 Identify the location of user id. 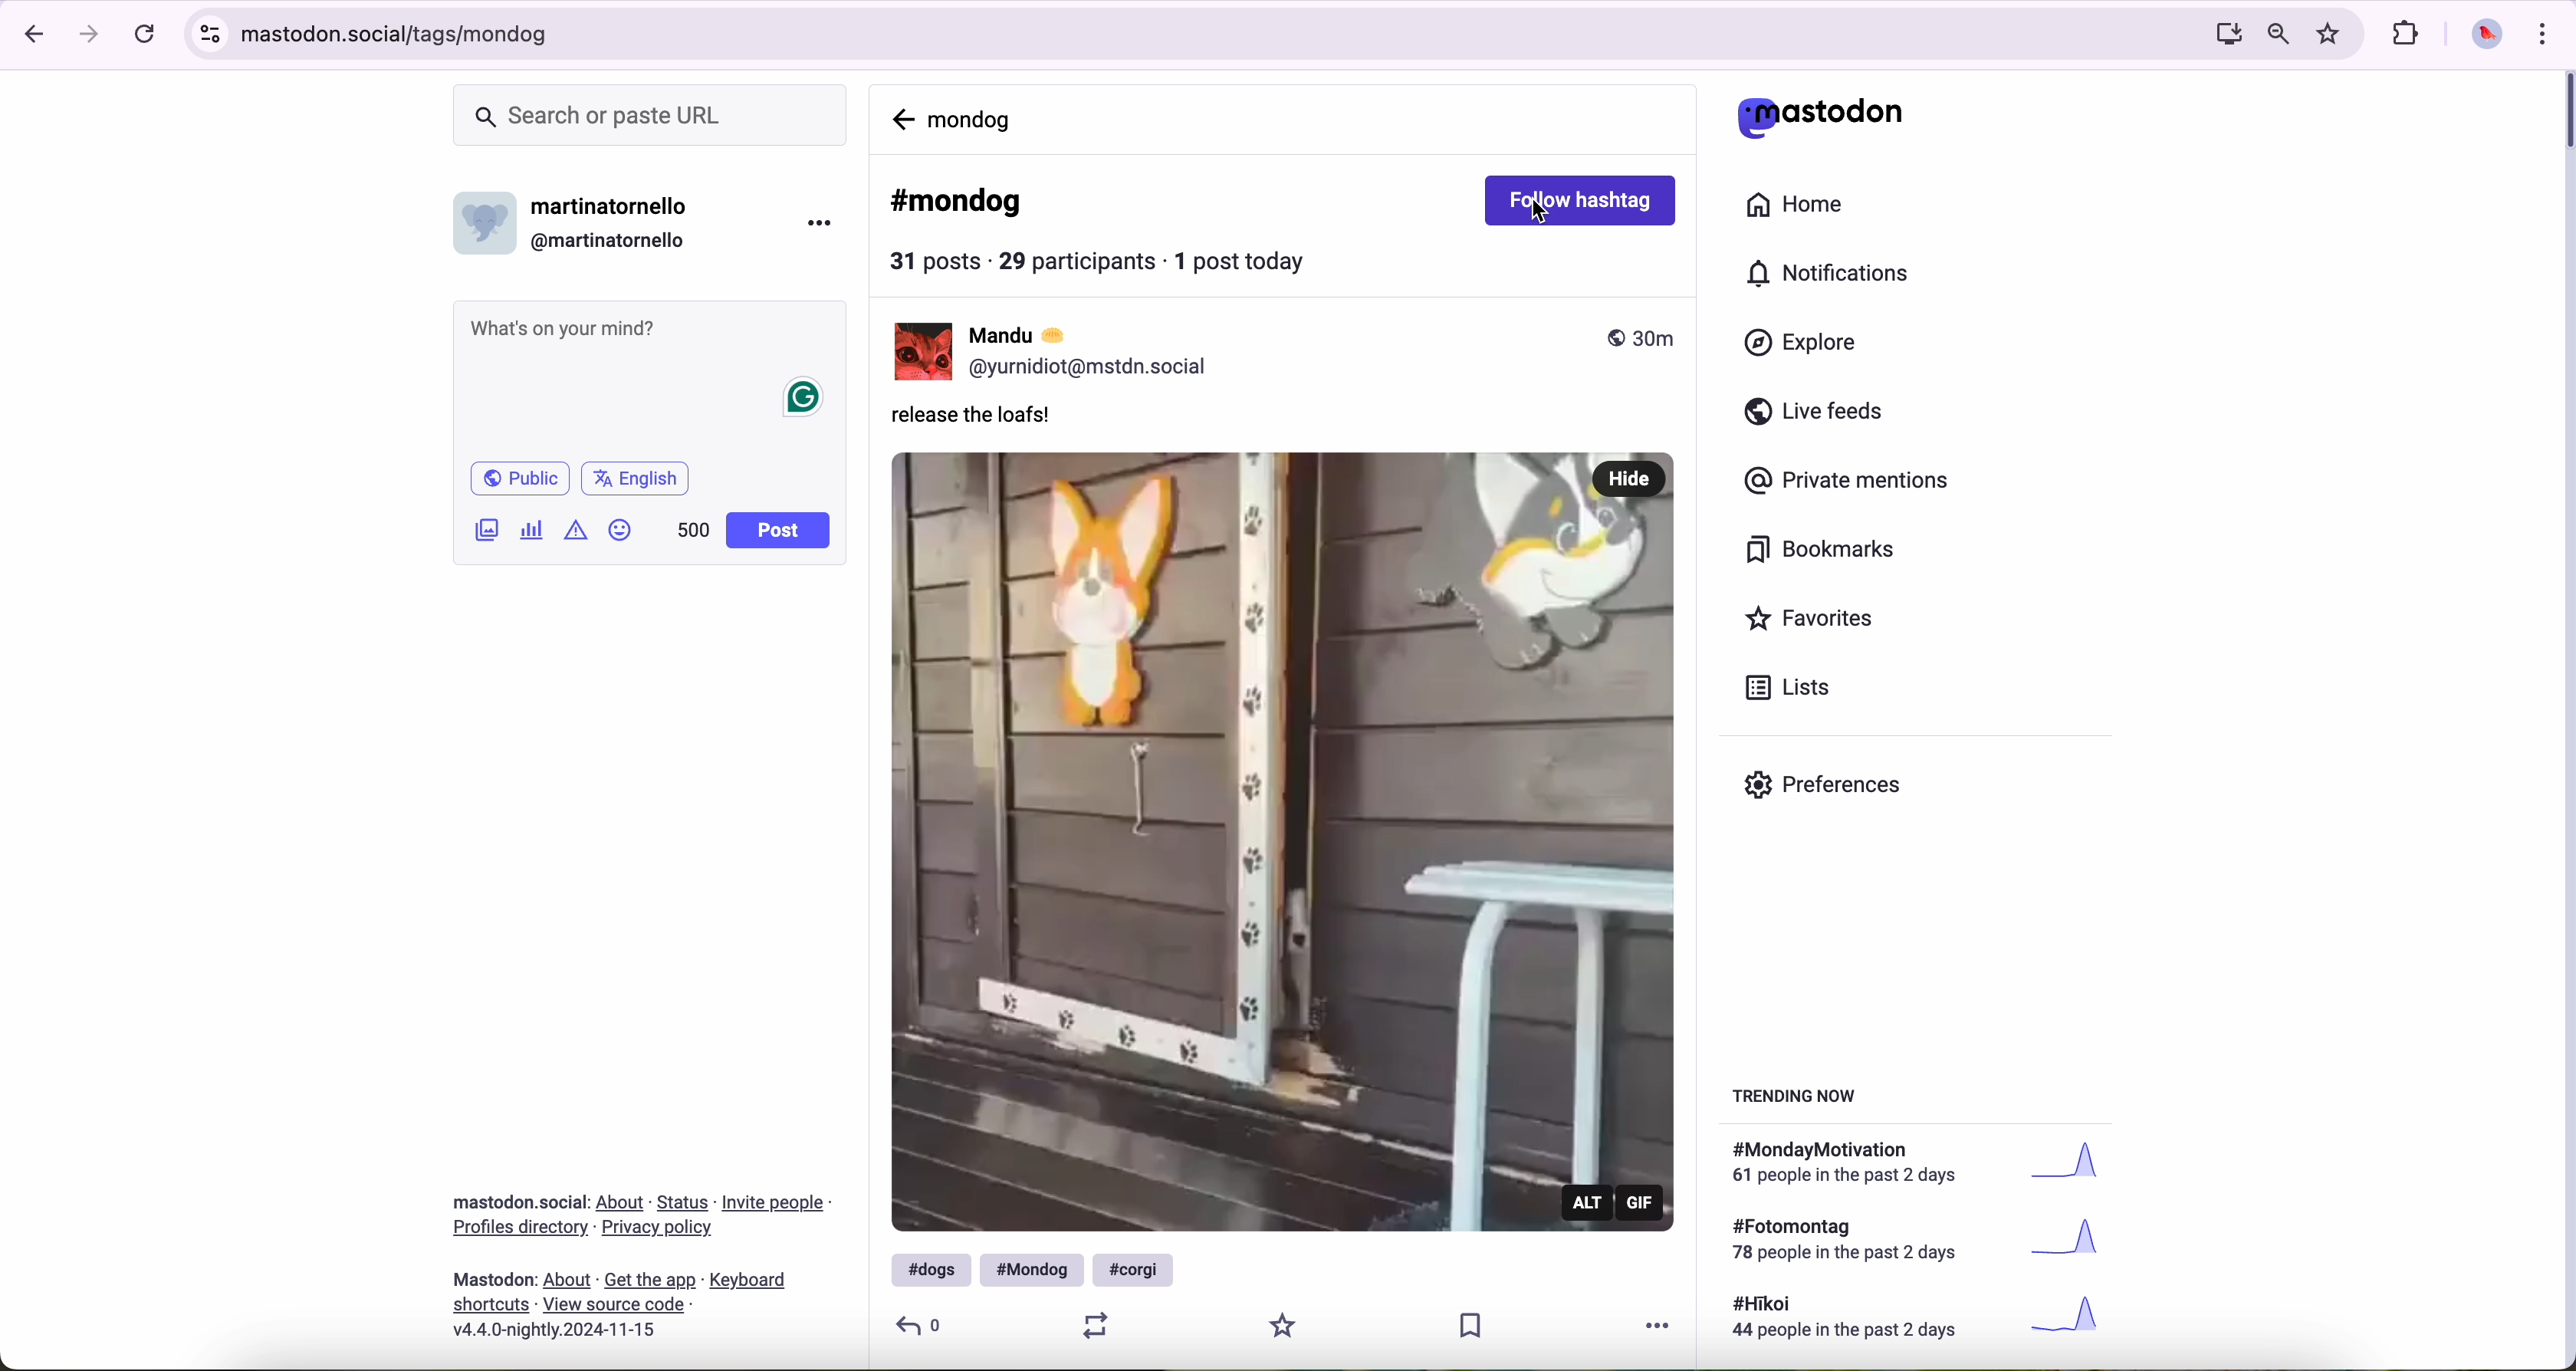
(615, 241).